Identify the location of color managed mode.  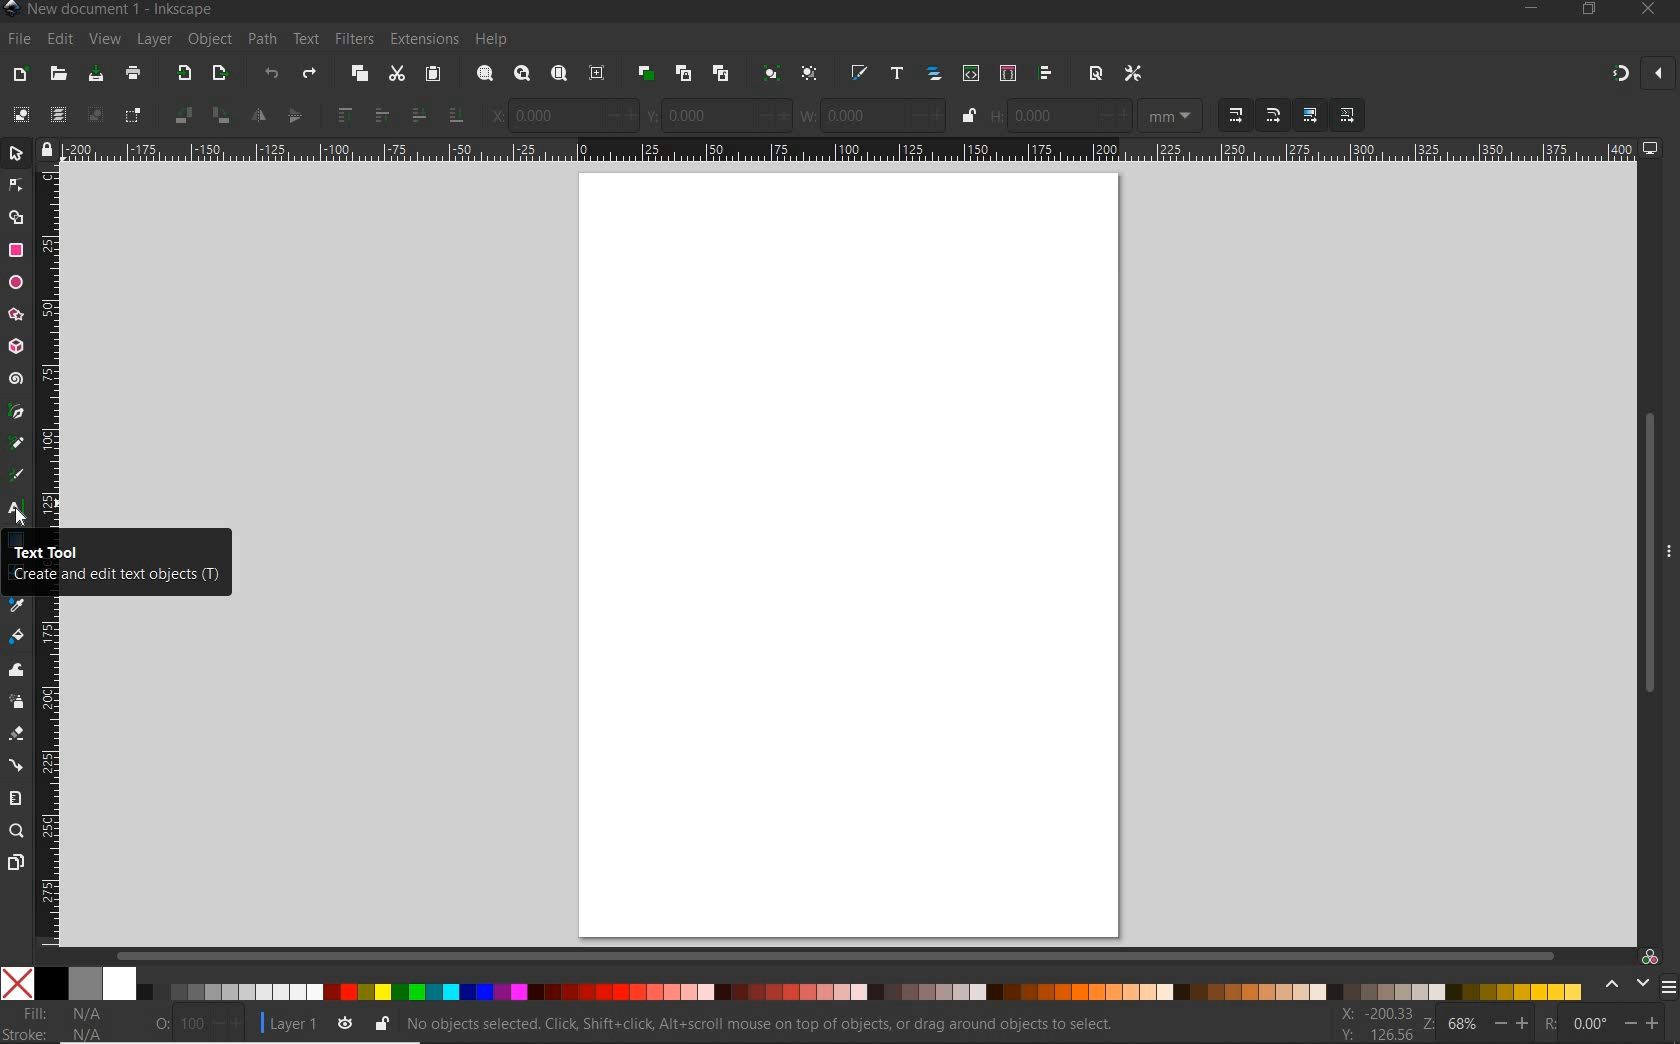
(1647, 956).